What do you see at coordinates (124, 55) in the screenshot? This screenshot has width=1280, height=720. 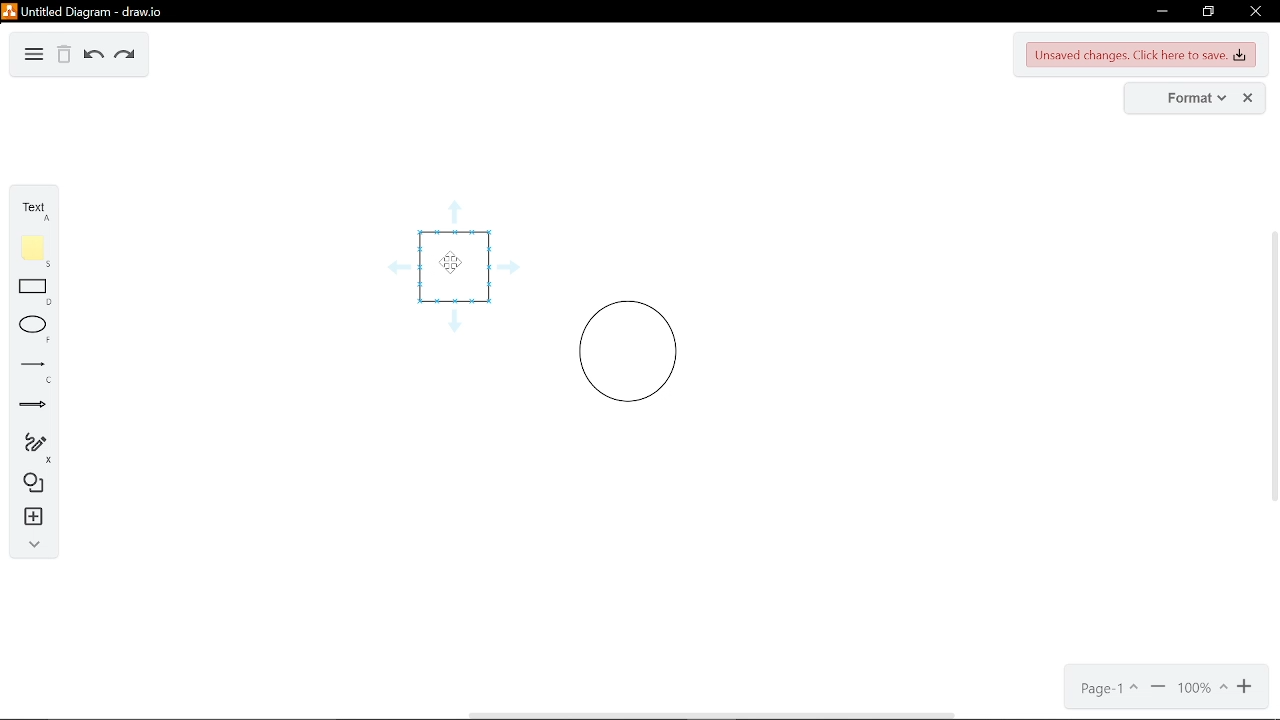 I see `redo` at bounding box center [124, 55].